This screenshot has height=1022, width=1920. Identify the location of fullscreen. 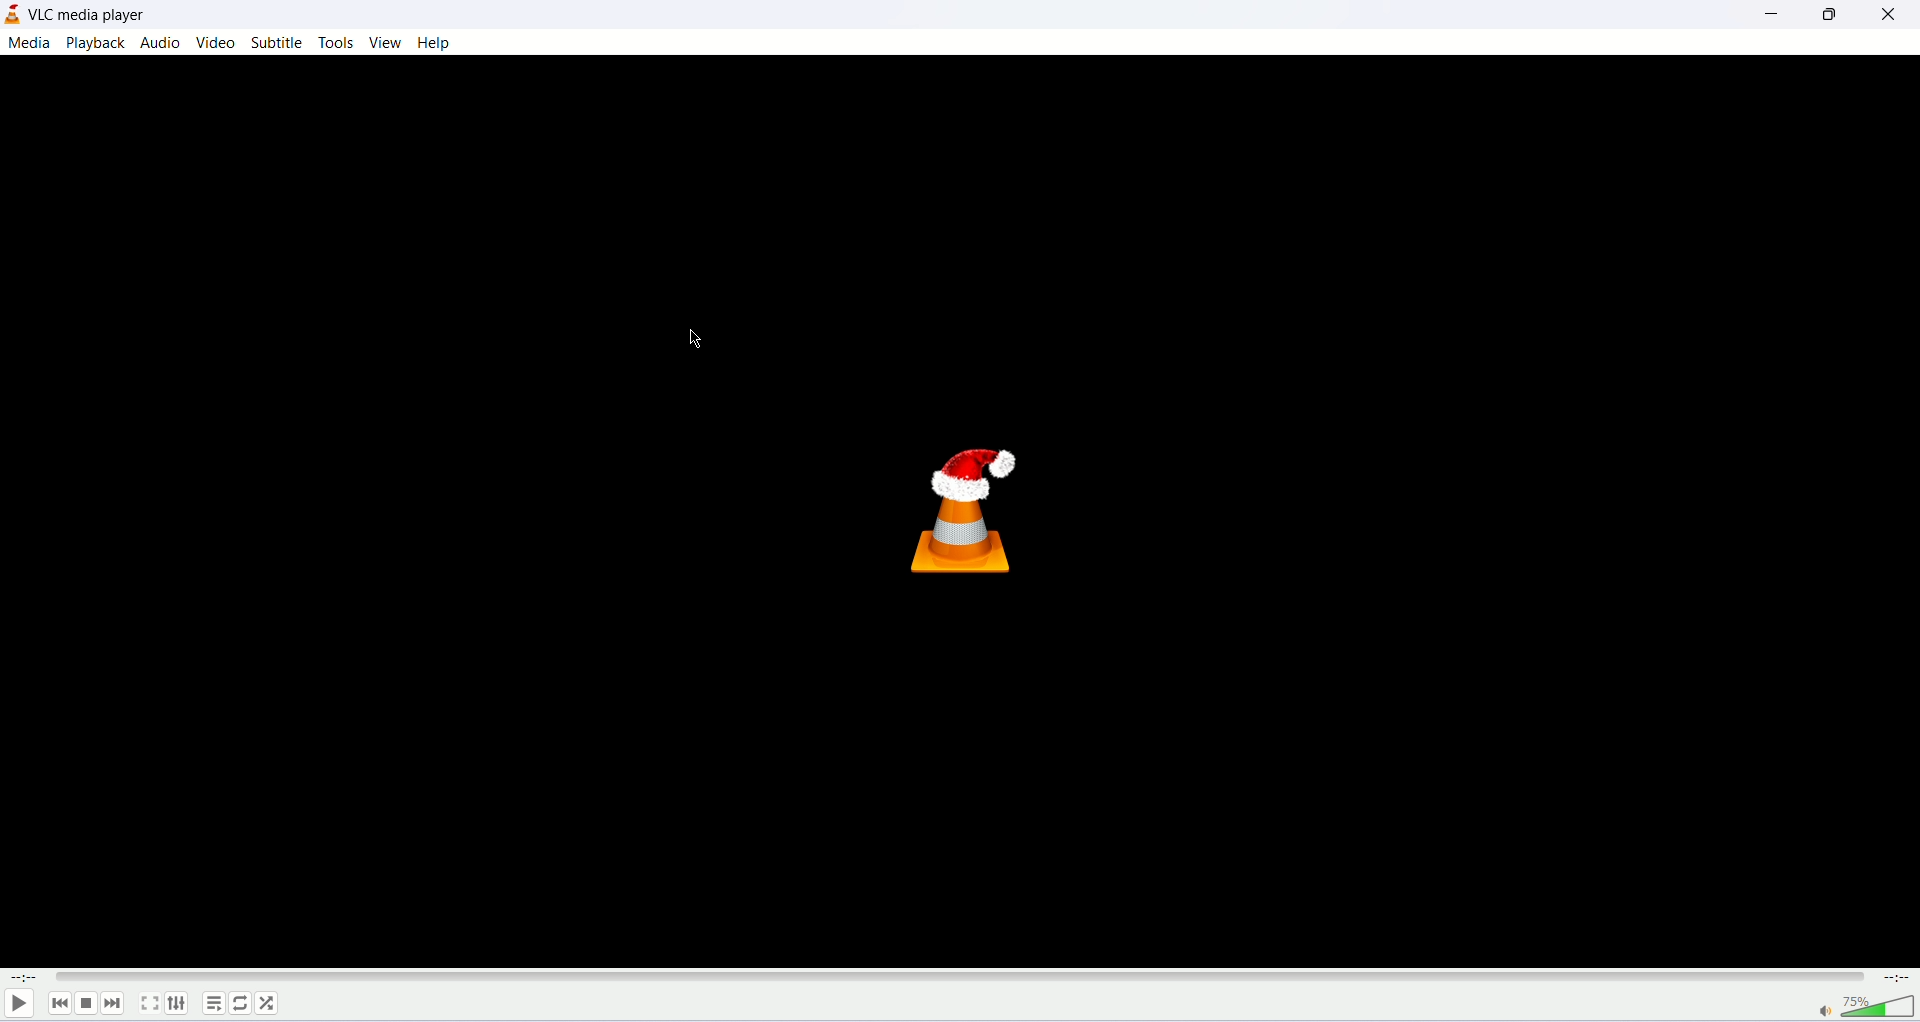
(149, 1005).